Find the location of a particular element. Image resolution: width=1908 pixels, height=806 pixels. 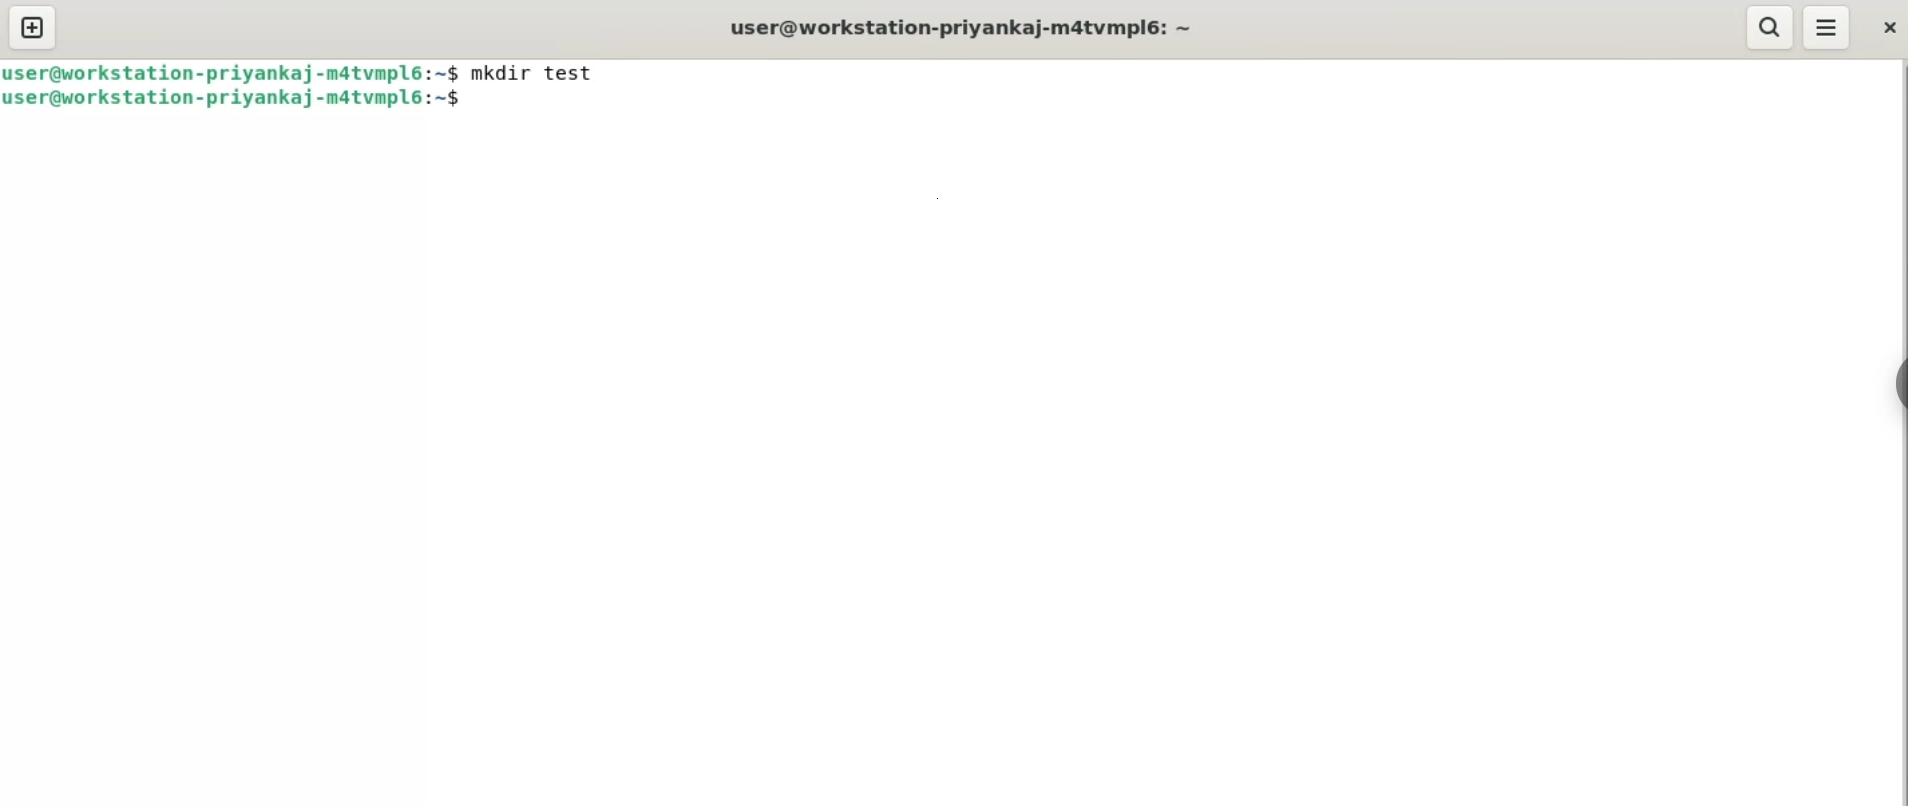

menu is located at coordinates (1828, 27).